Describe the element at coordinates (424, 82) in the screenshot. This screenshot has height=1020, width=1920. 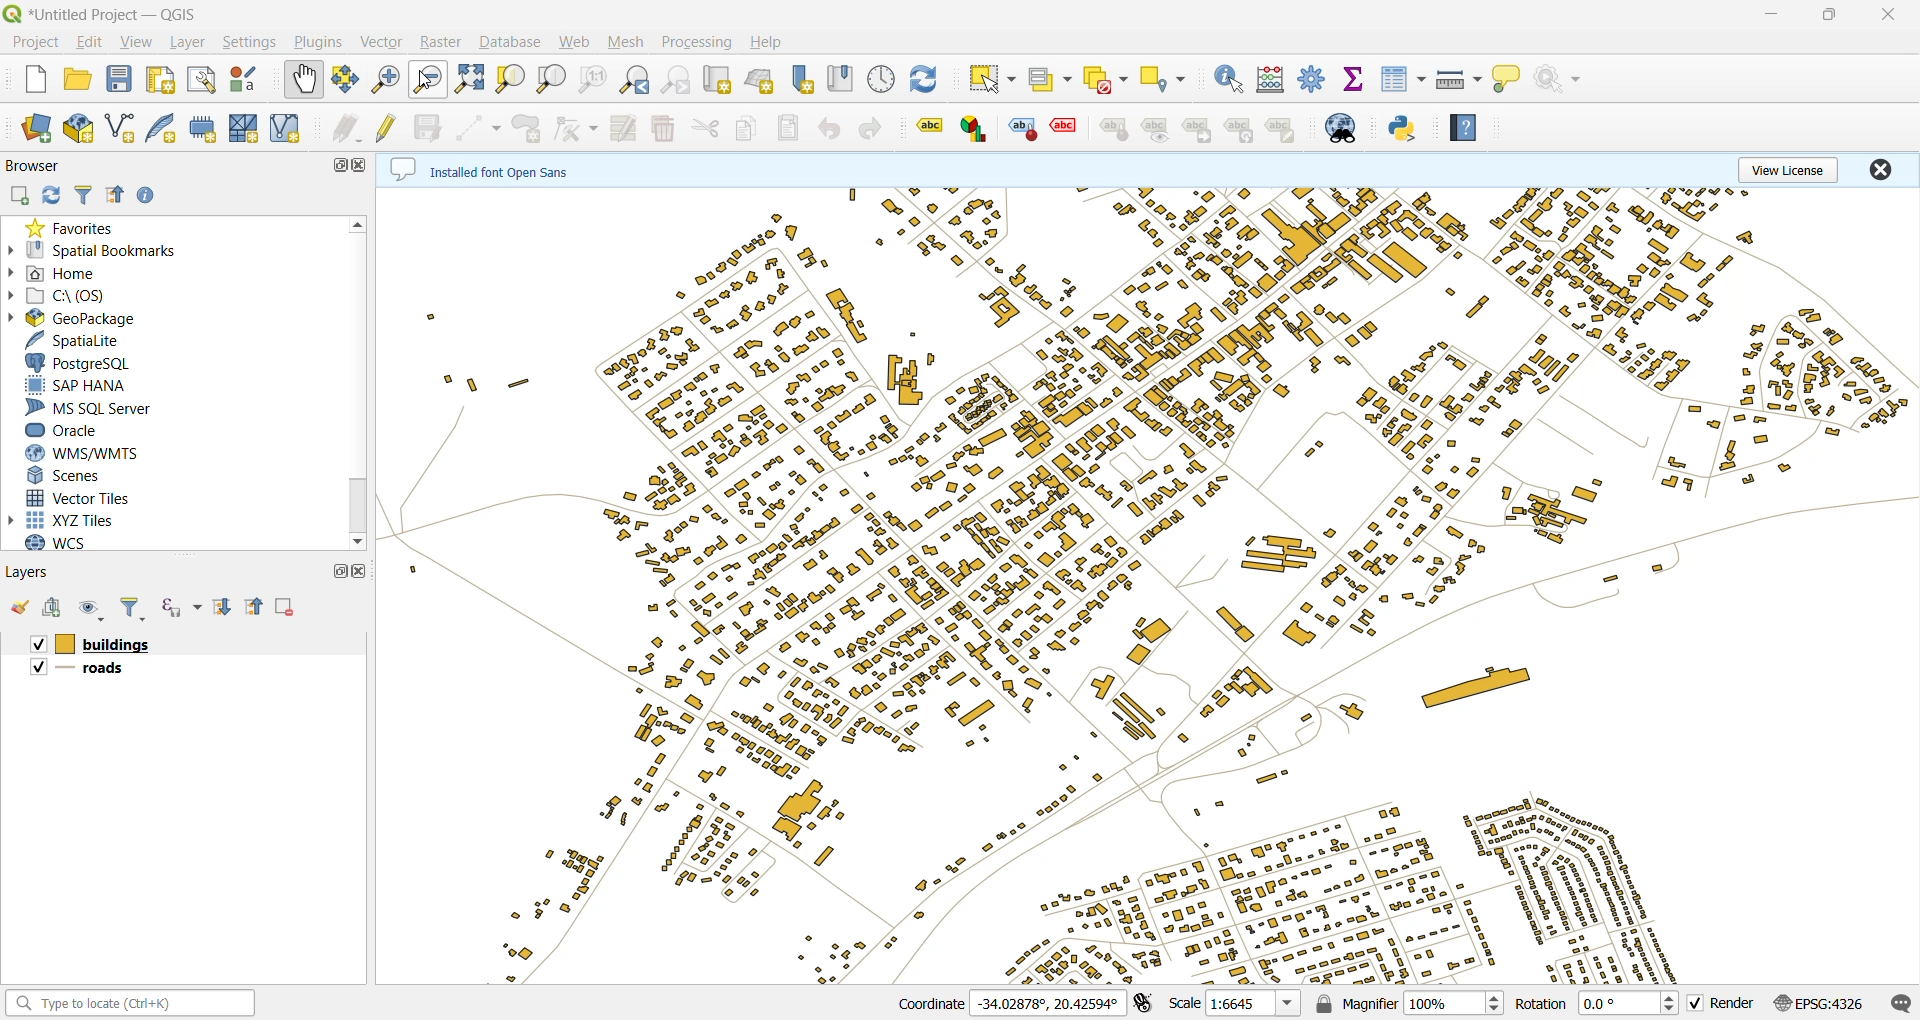
I see `cursor` at that location.